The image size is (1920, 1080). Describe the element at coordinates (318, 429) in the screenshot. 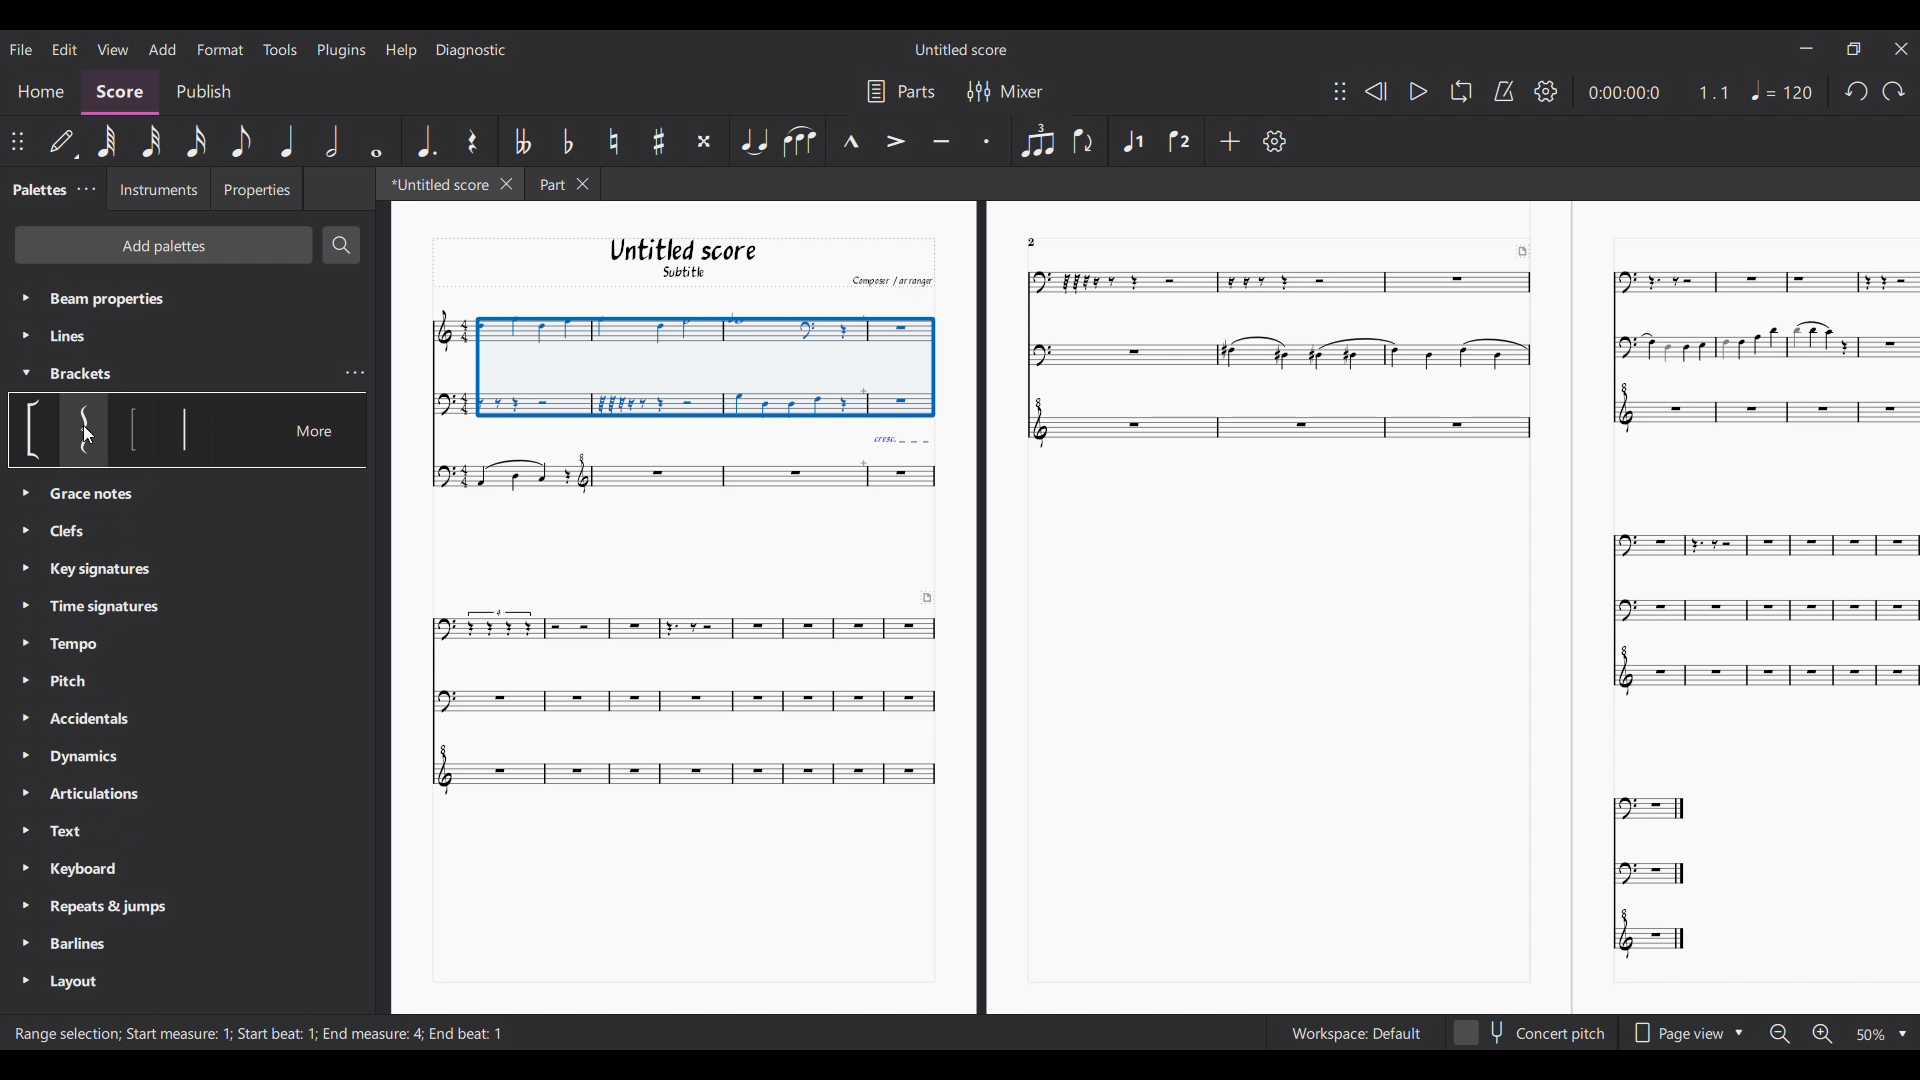

I see `More` at that location.